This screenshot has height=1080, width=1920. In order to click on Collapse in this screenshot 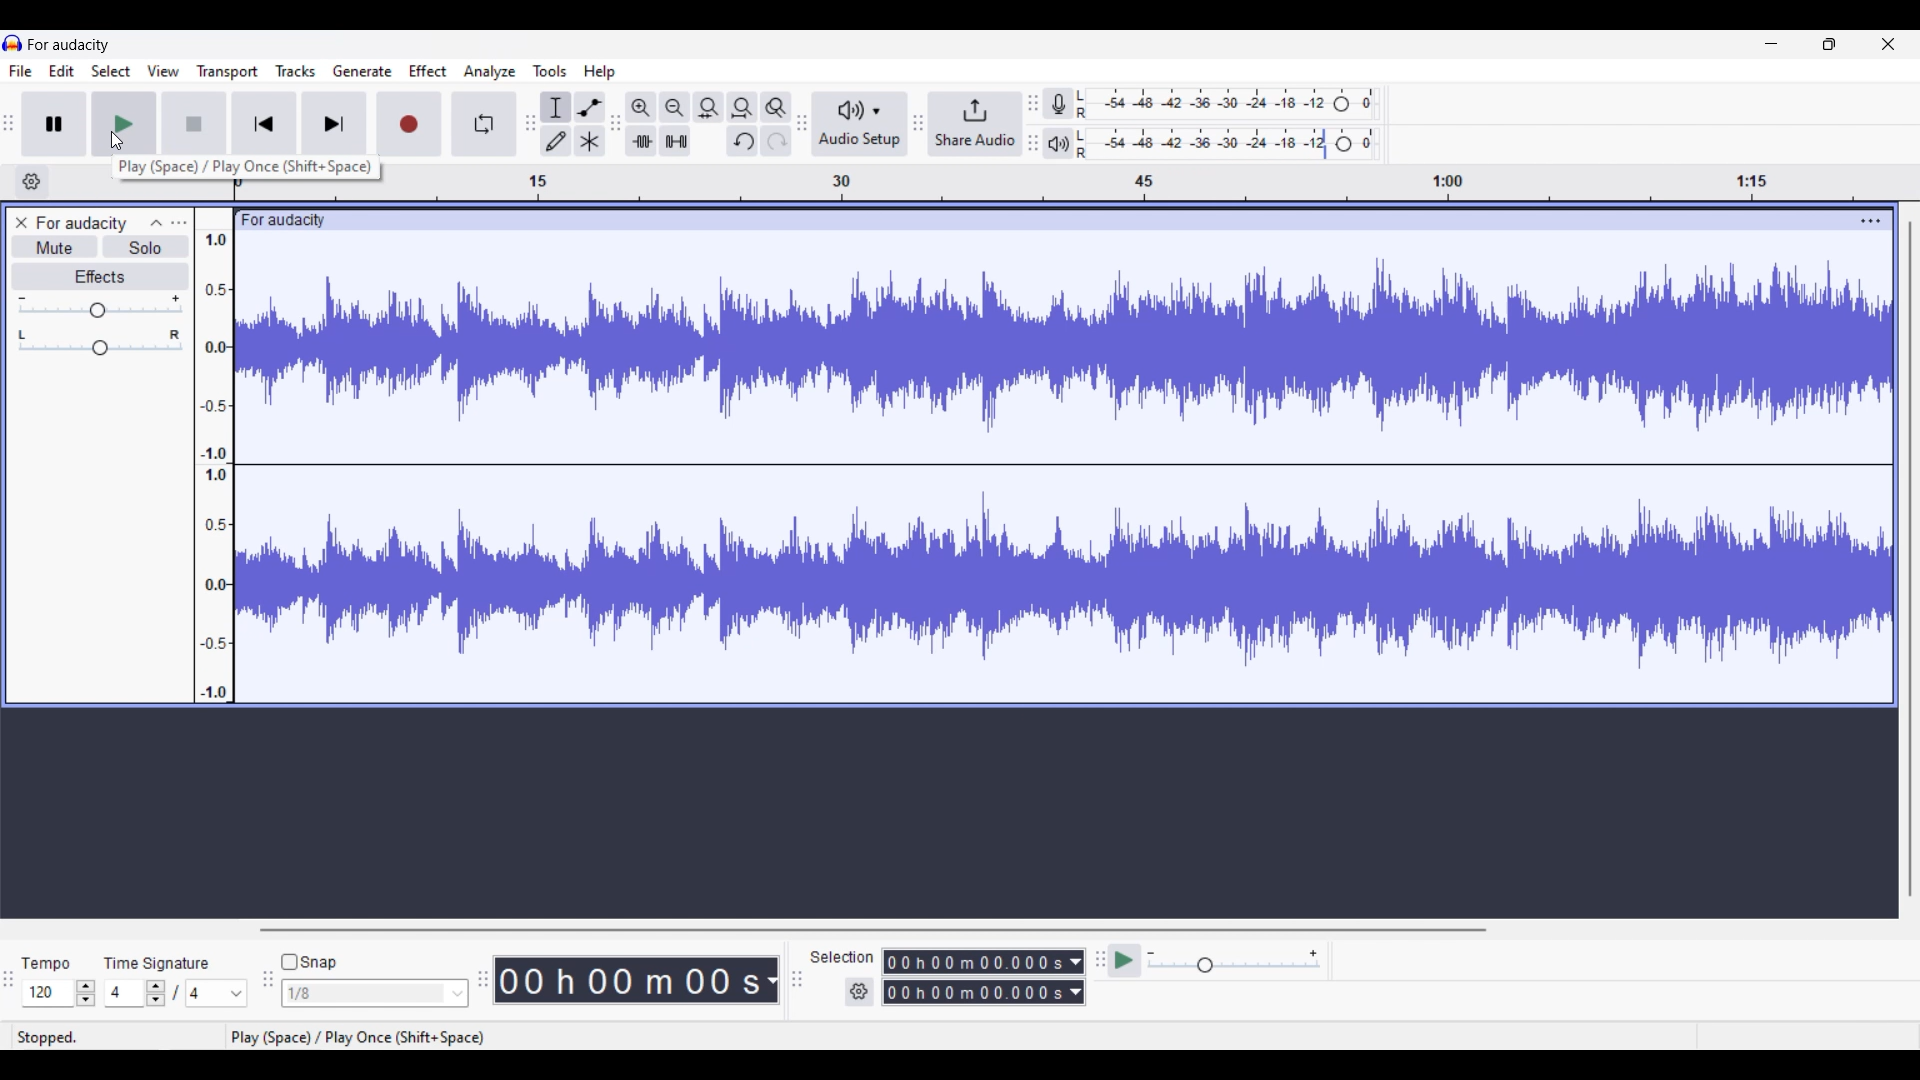, I will do `click(157, 224)`.